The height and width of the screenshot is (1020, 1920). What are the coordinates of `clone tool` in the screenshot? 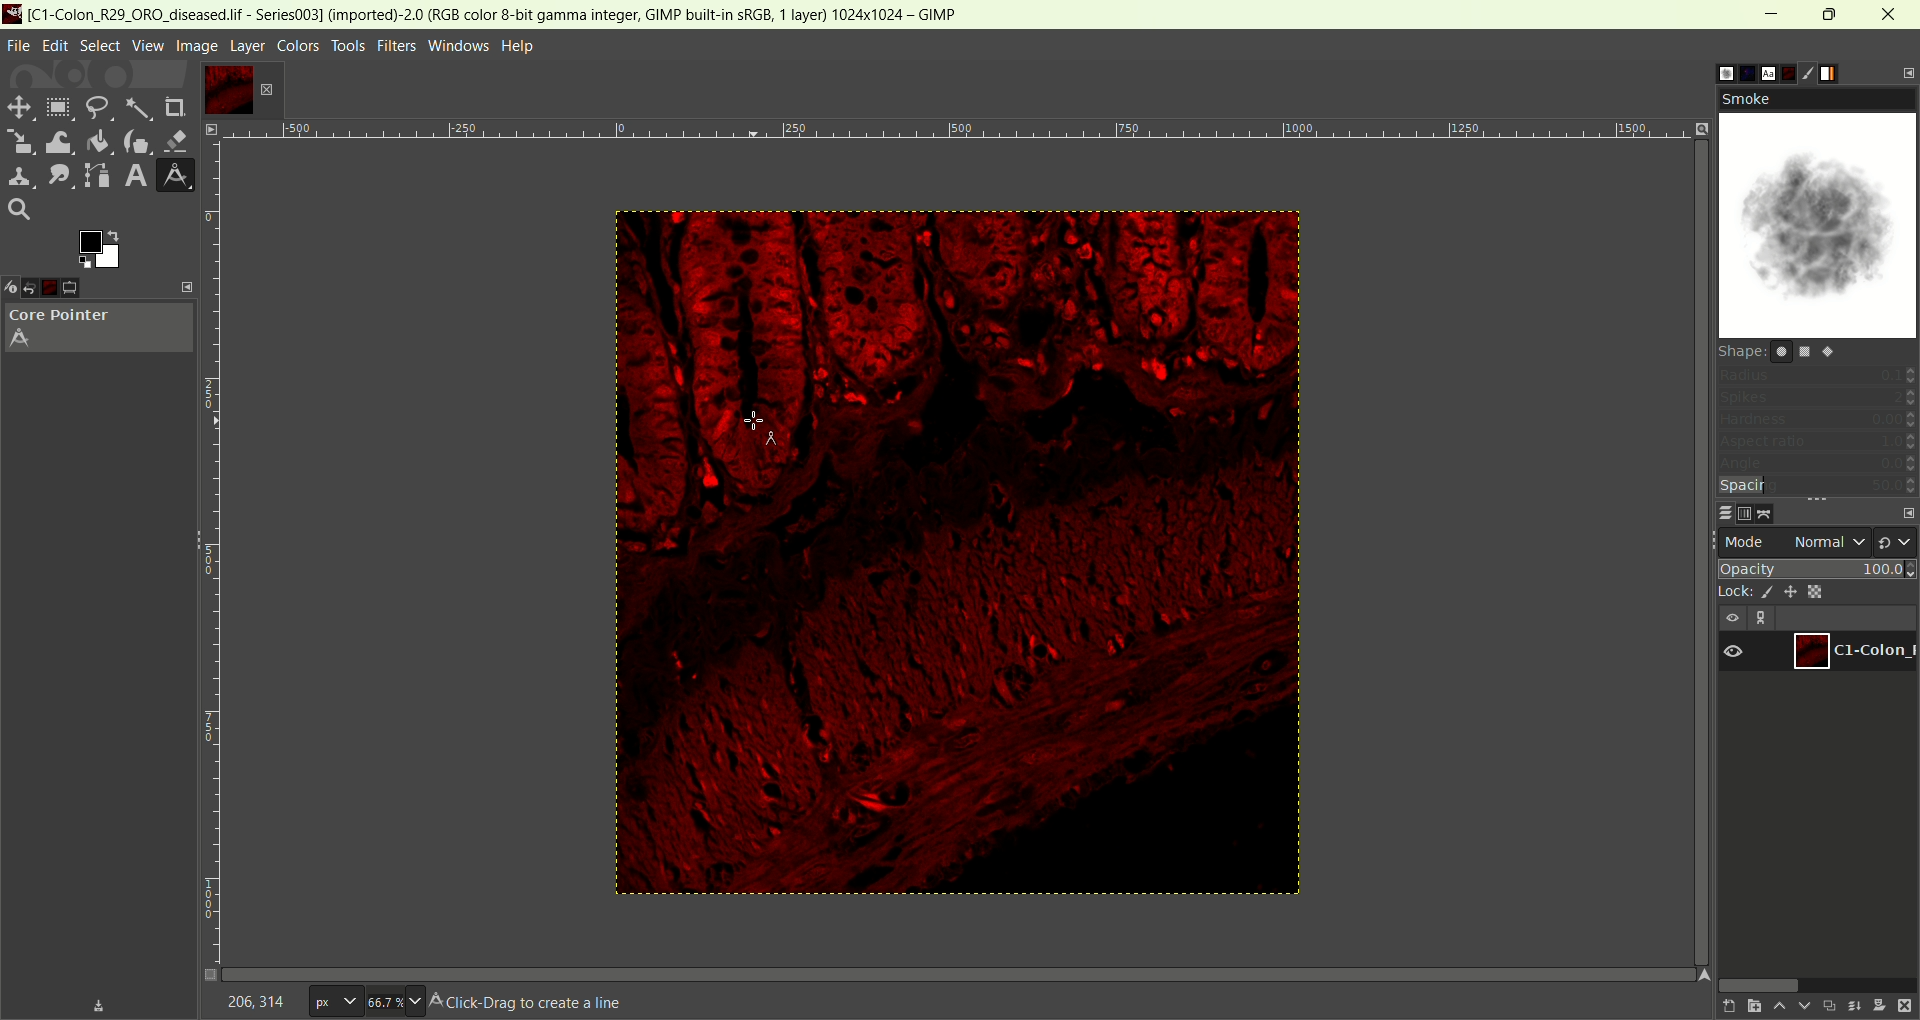 It's located at (17, 176).